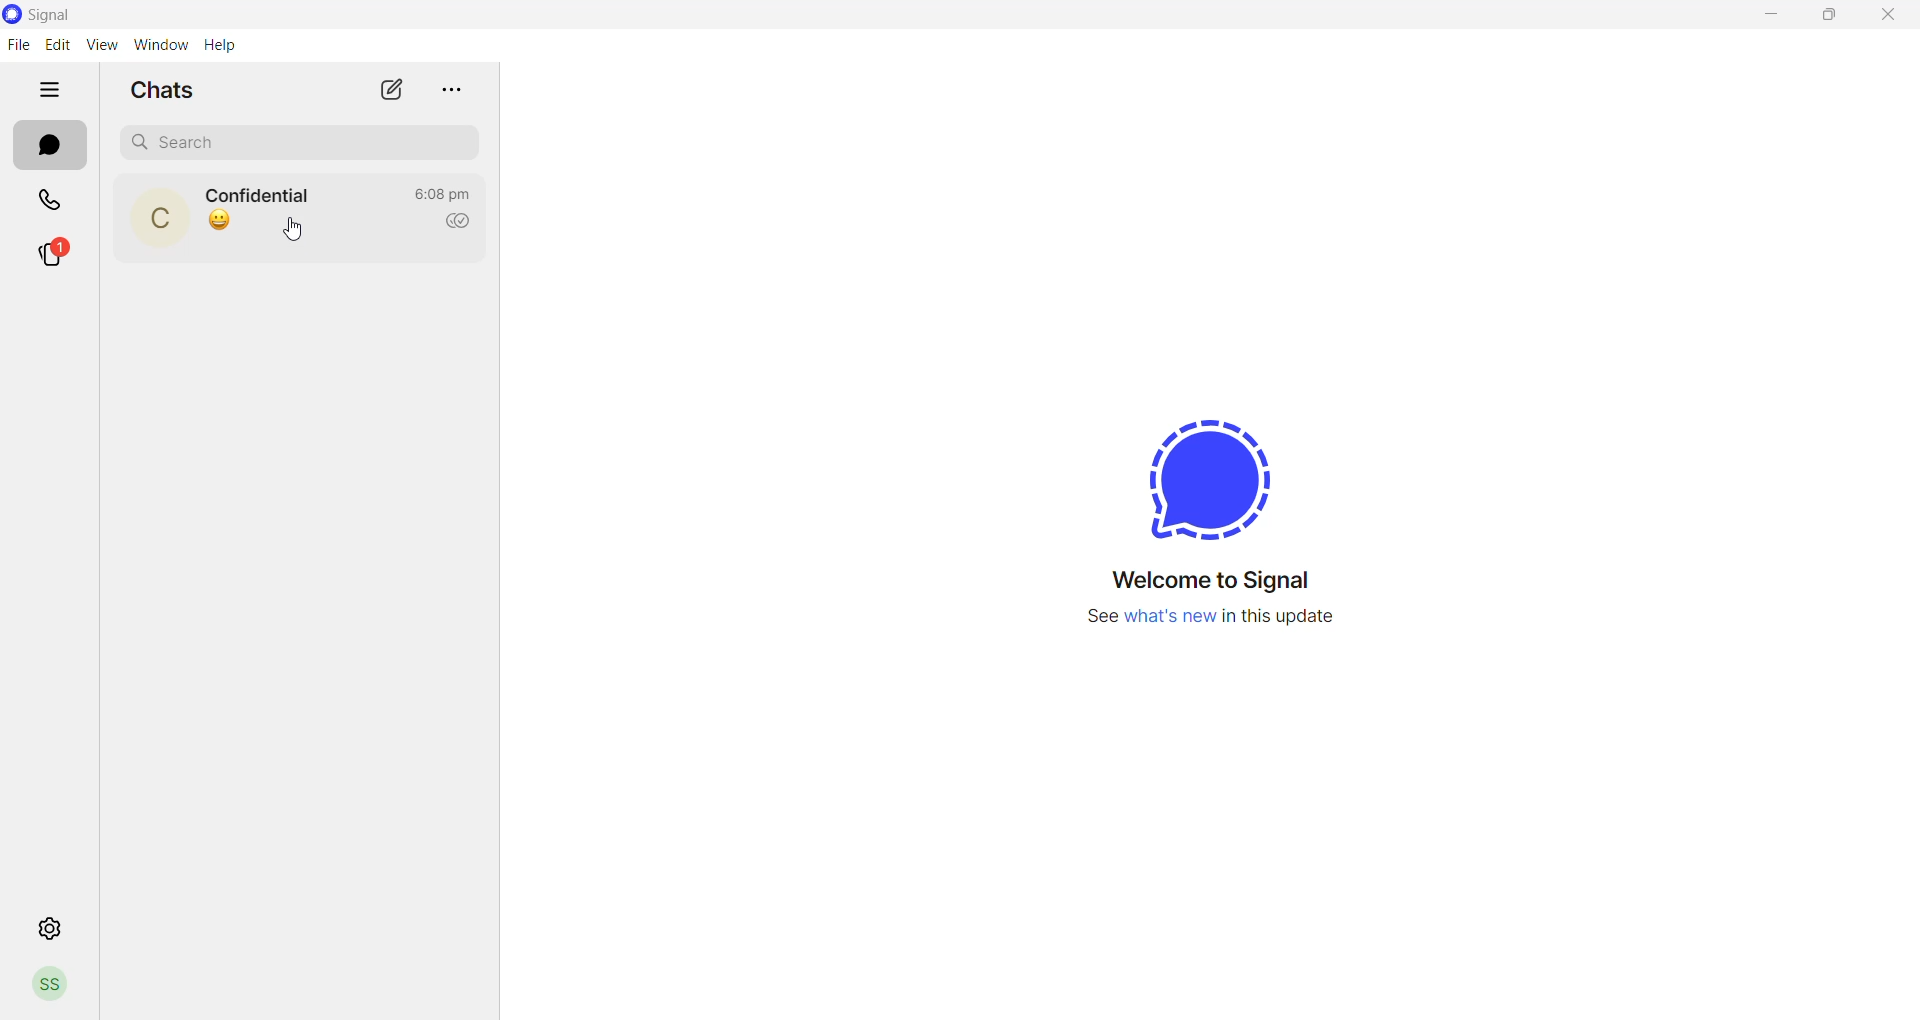 Image resolution: width=1920 pixels, height=1020 pixels. Describe the element at coordinates (260, 192) in the screenshot. I see `contact name` at that location.